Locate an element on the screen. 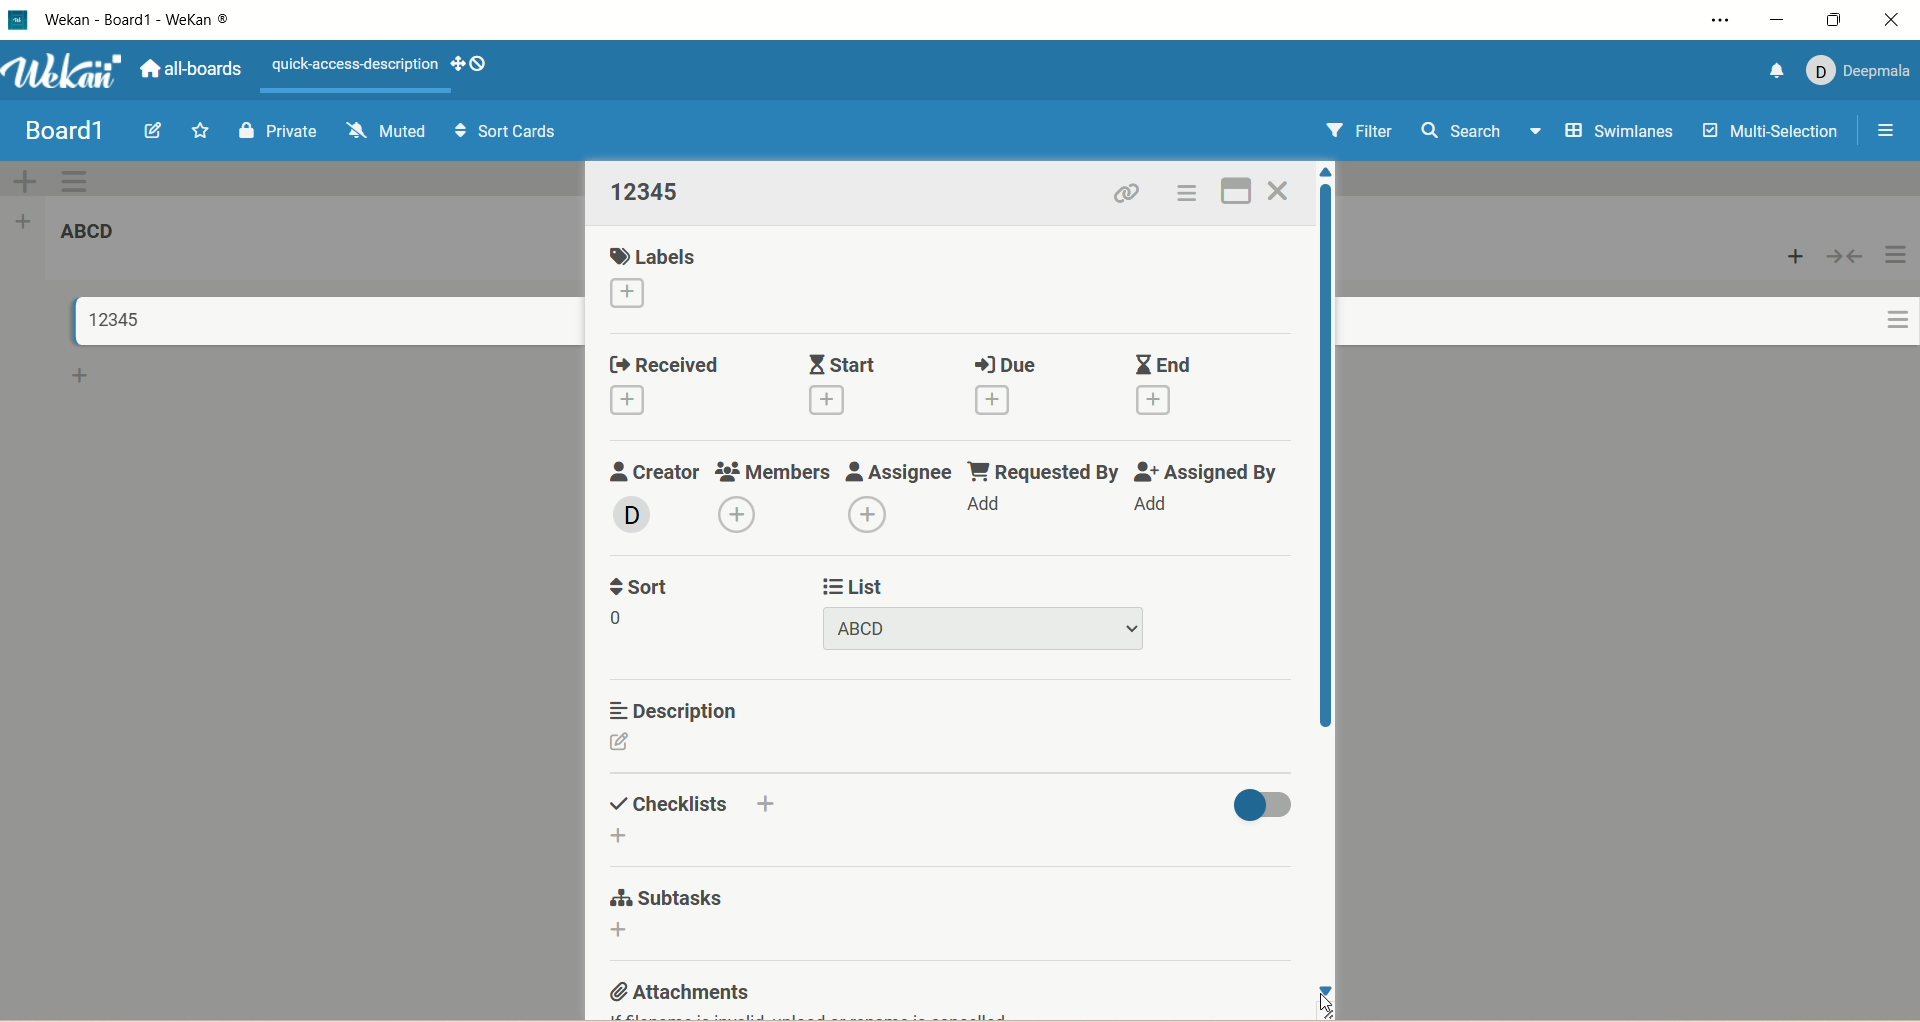 The image size is (1920, 1022). edit is located at coordinates (627, 742).